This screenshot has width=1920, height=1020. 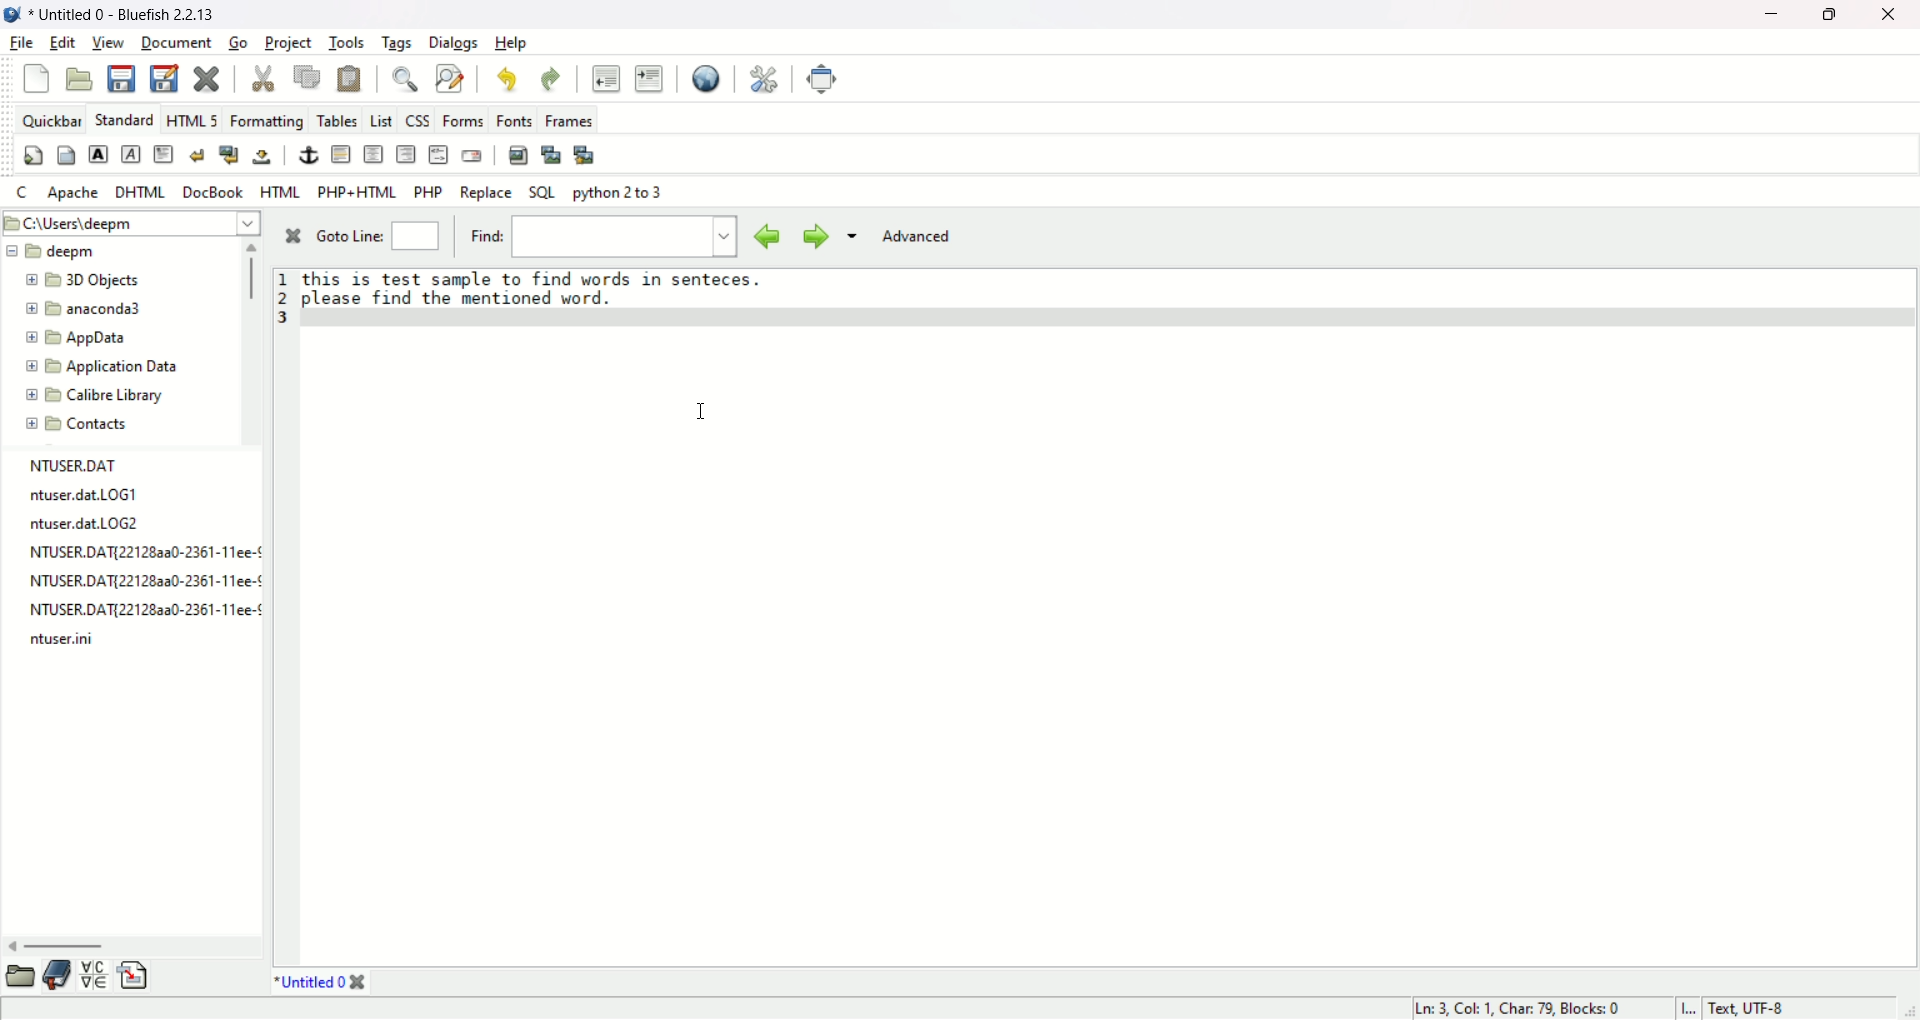 I want to click on next, so click(x=813, y=237).